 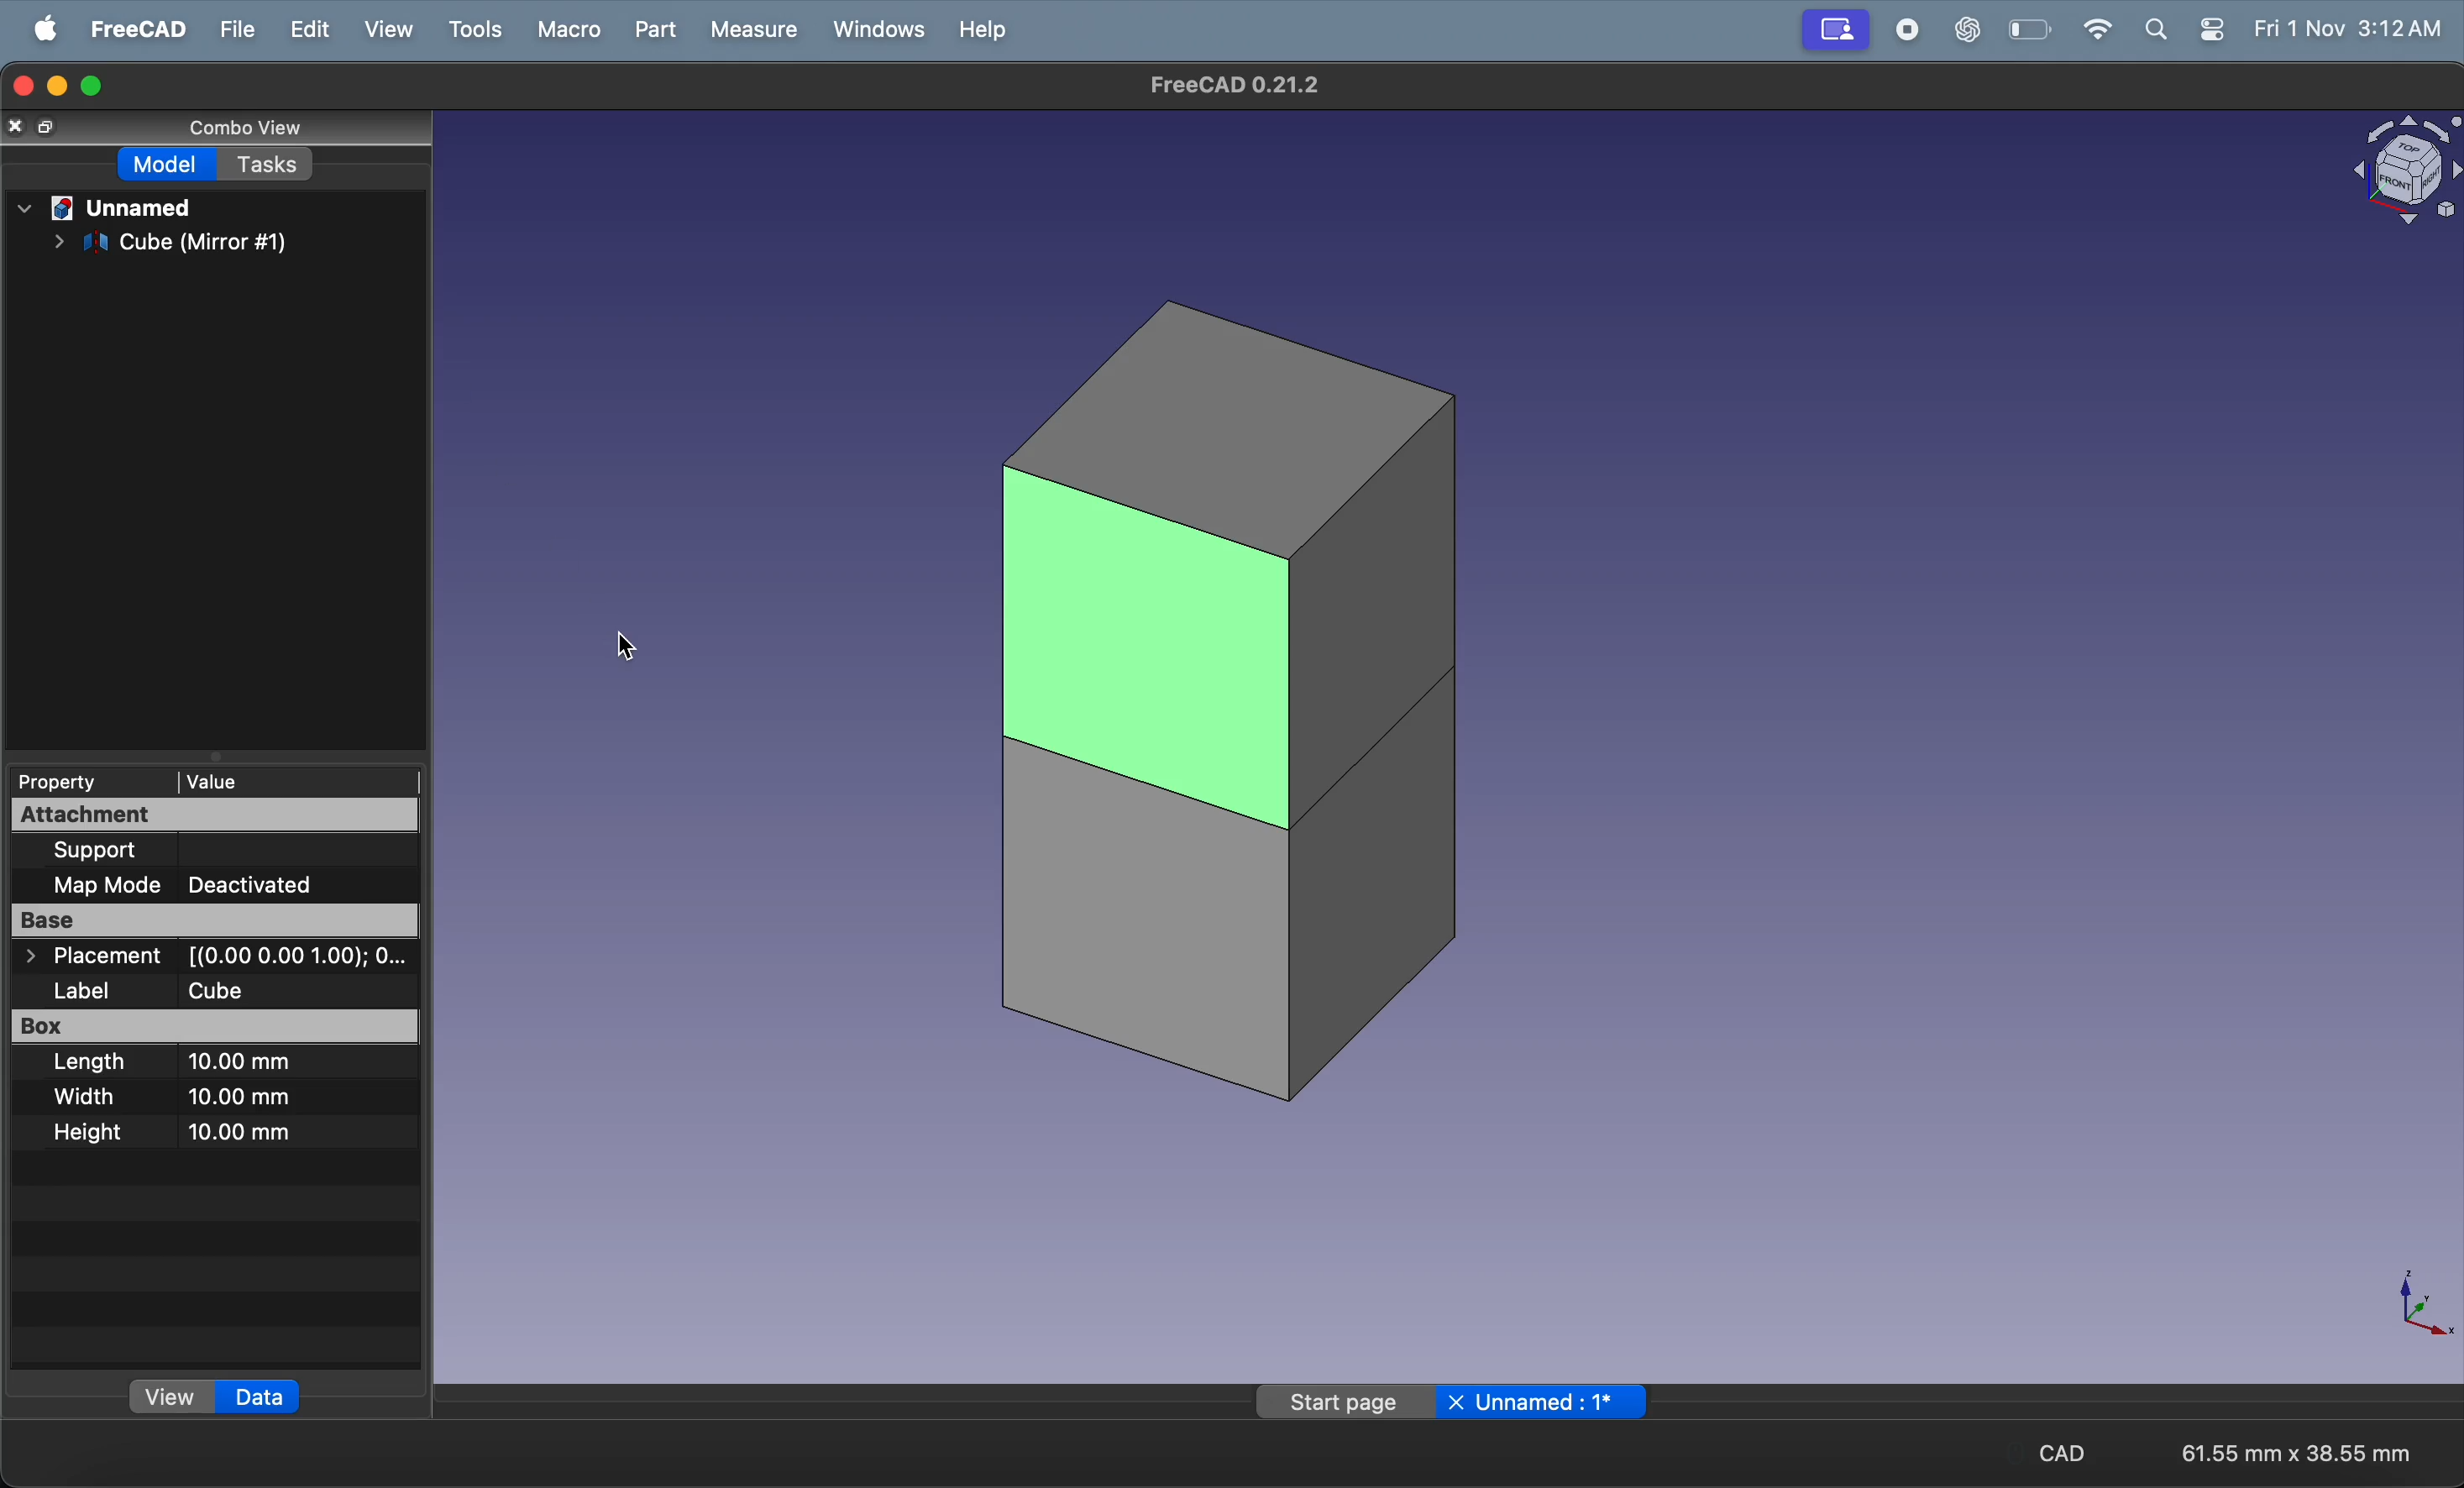 I want to click on edit, so click(x=305, y=29).